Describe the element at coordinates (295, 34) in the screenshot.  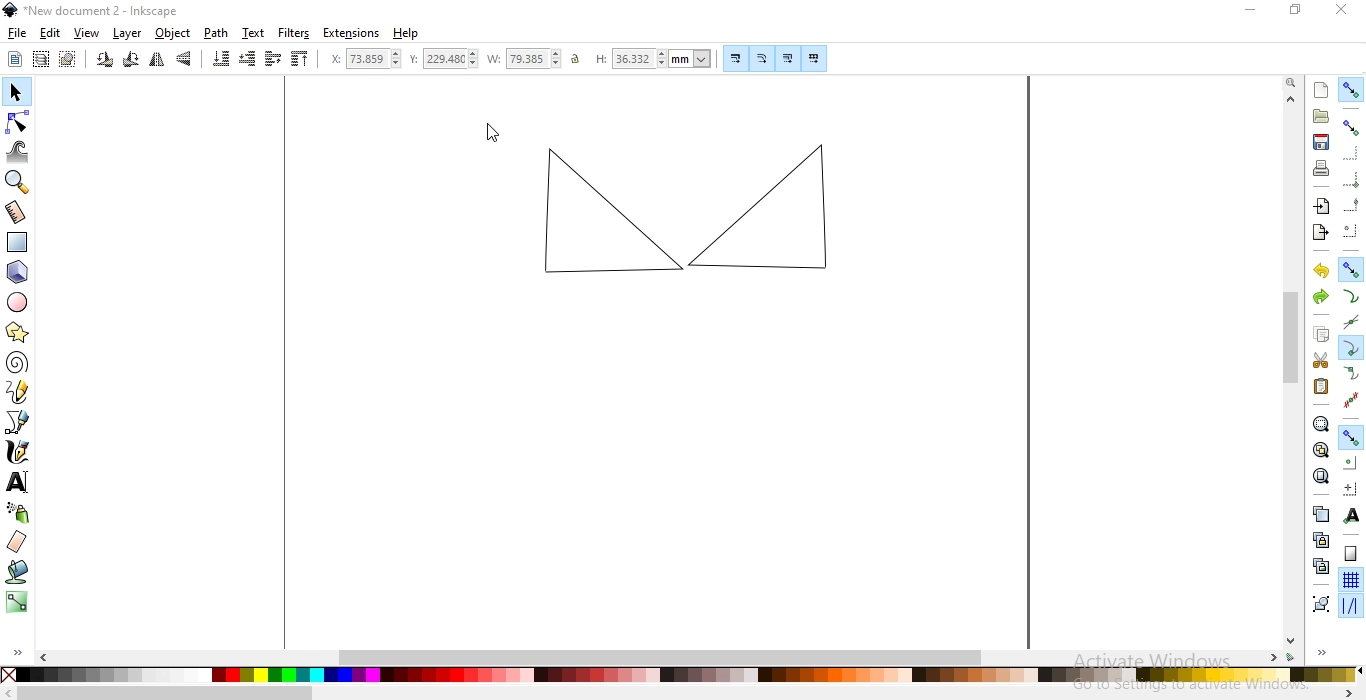
I see `filters` at that location.